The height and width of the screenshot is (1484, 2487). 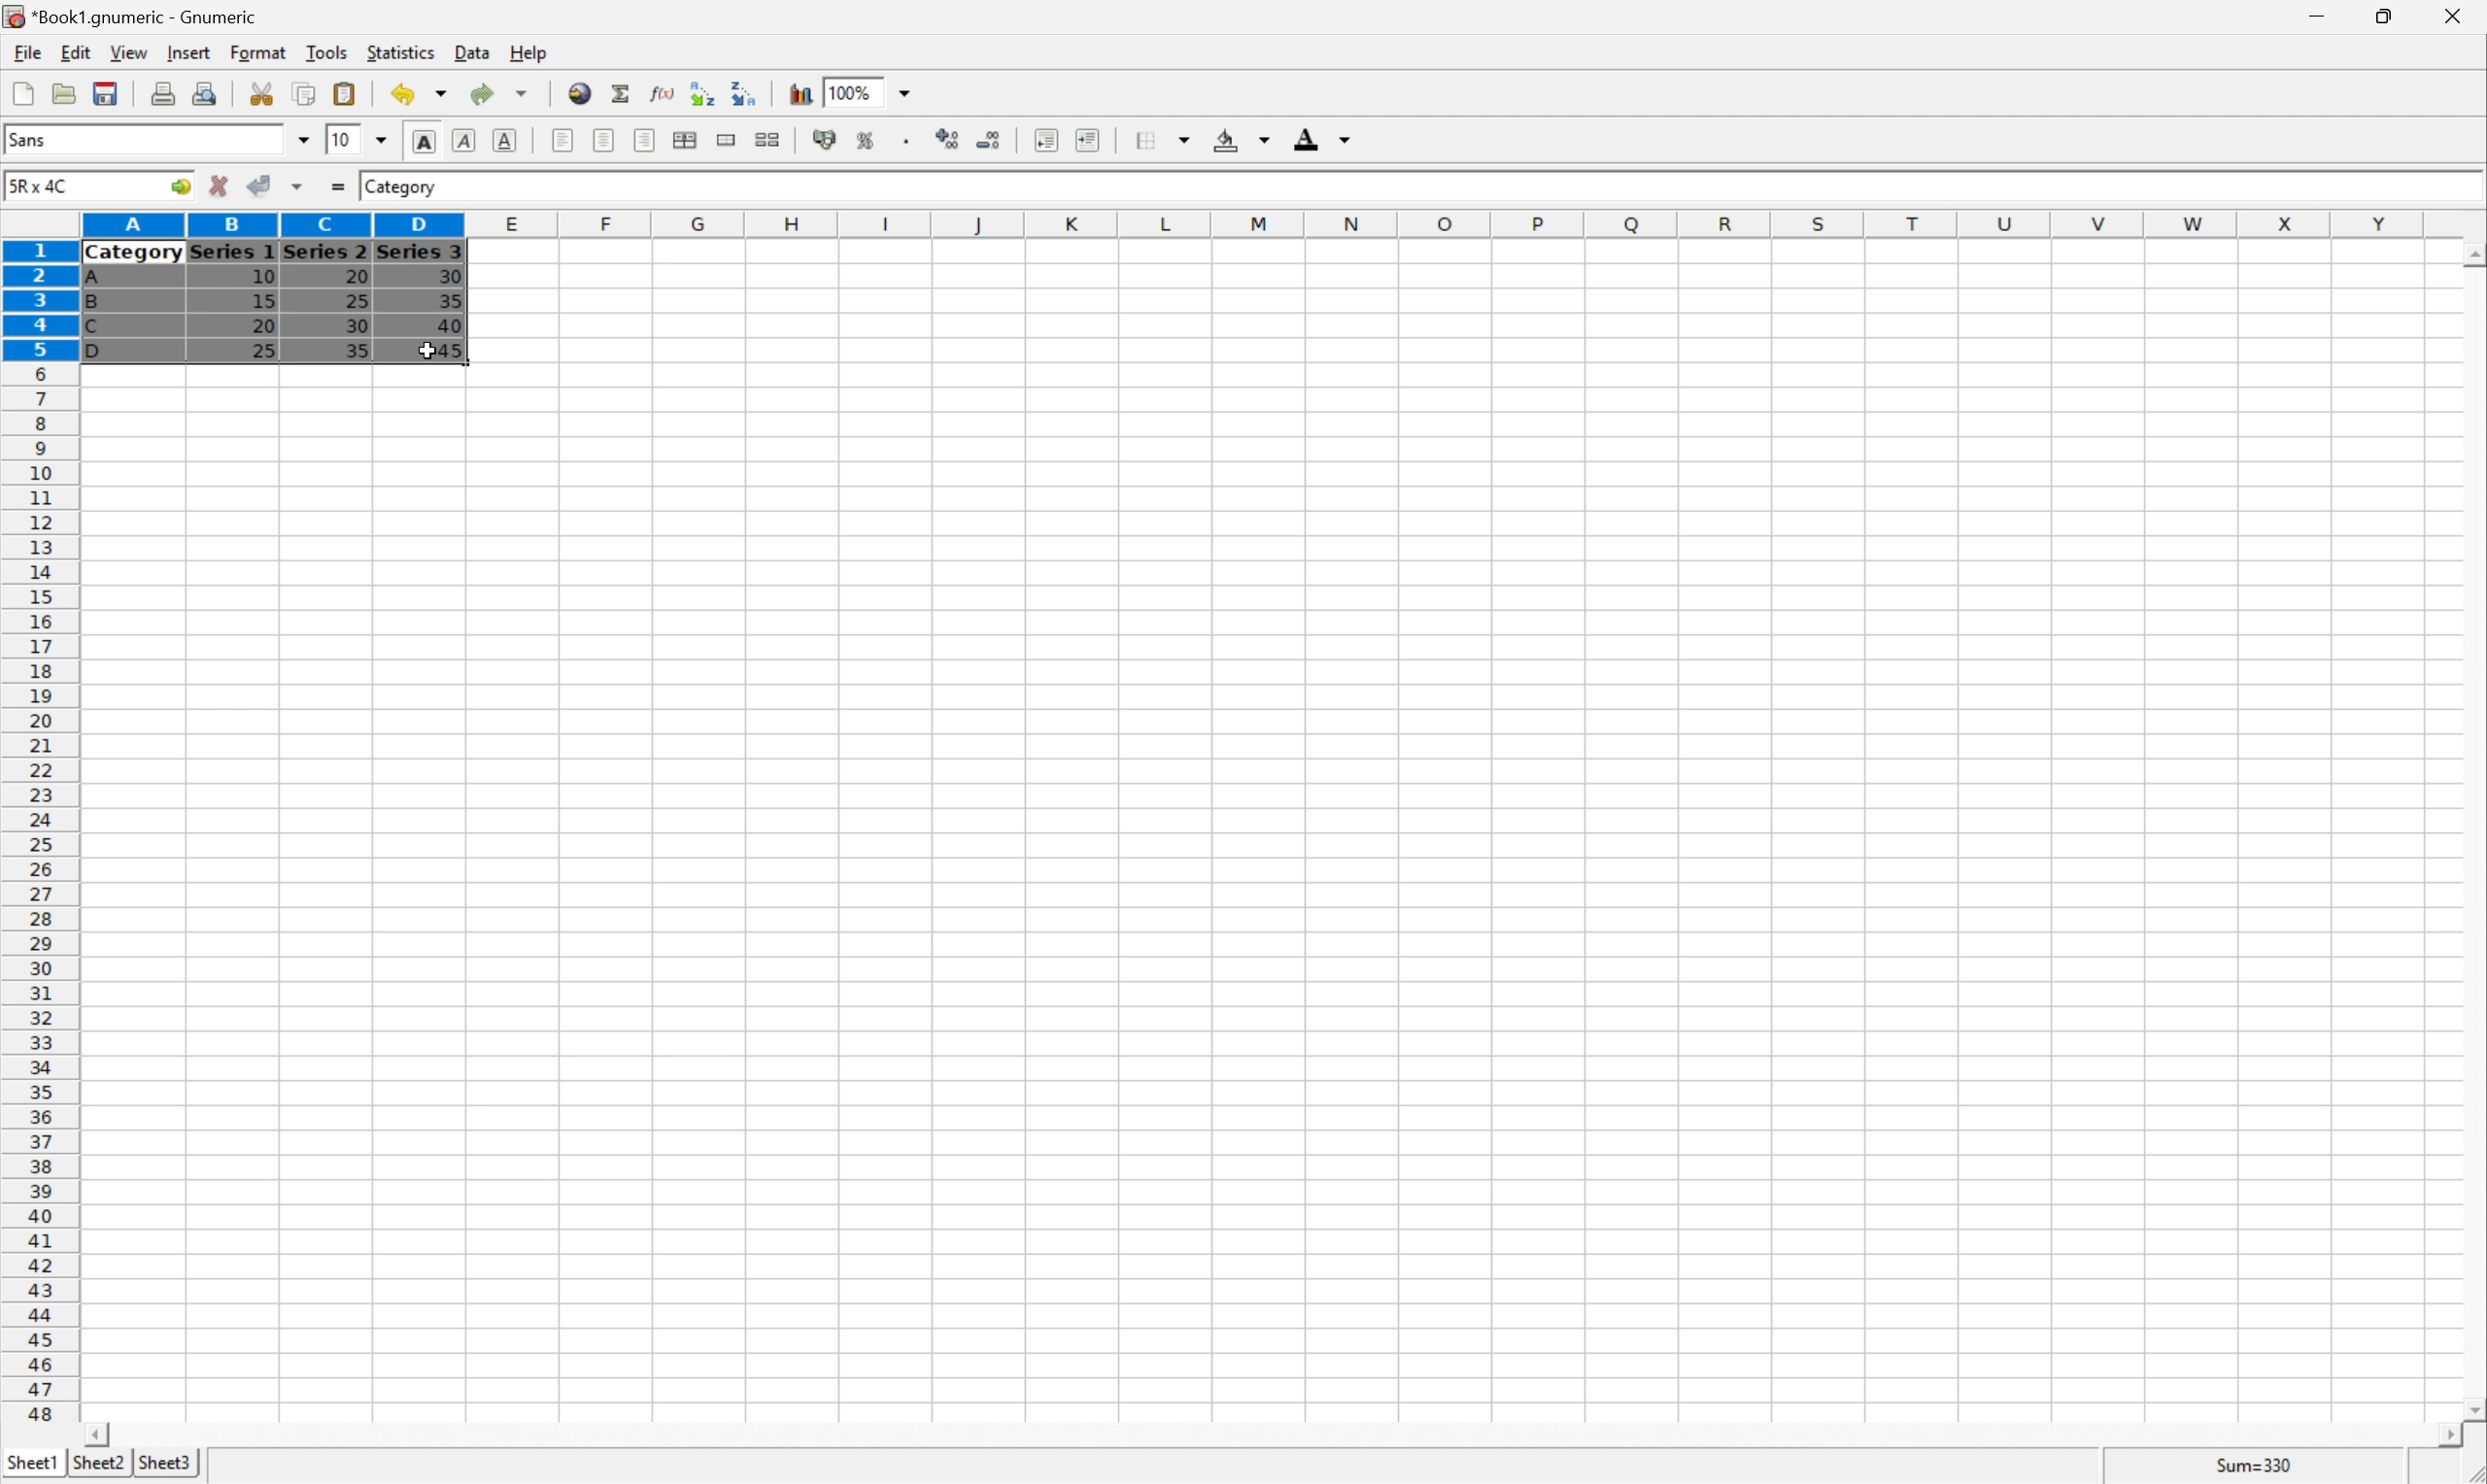 What do you see at coordinates (100, 1435) in the screenshot?
I see `Scroll Left` at bounding box center [100, 1435].